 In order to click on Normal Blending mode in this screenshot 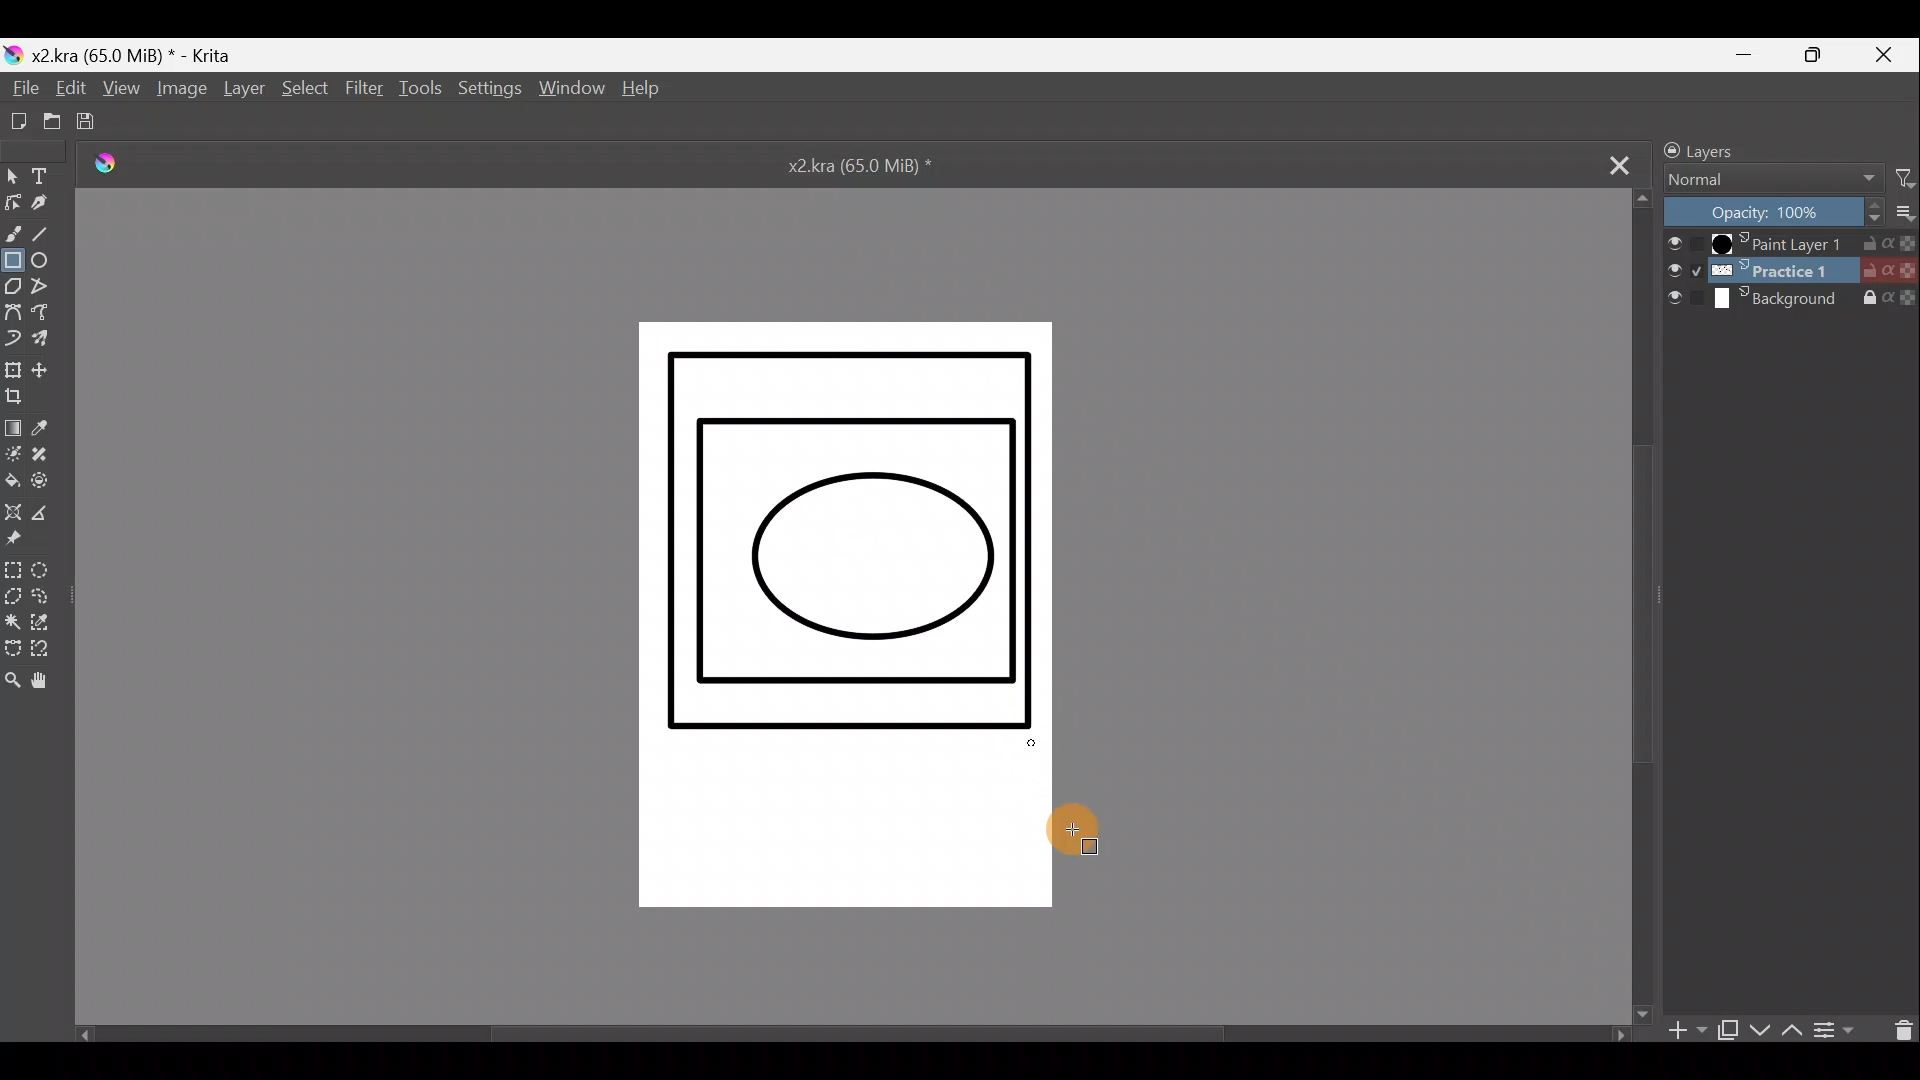, I will do `click(1768, 179)`.